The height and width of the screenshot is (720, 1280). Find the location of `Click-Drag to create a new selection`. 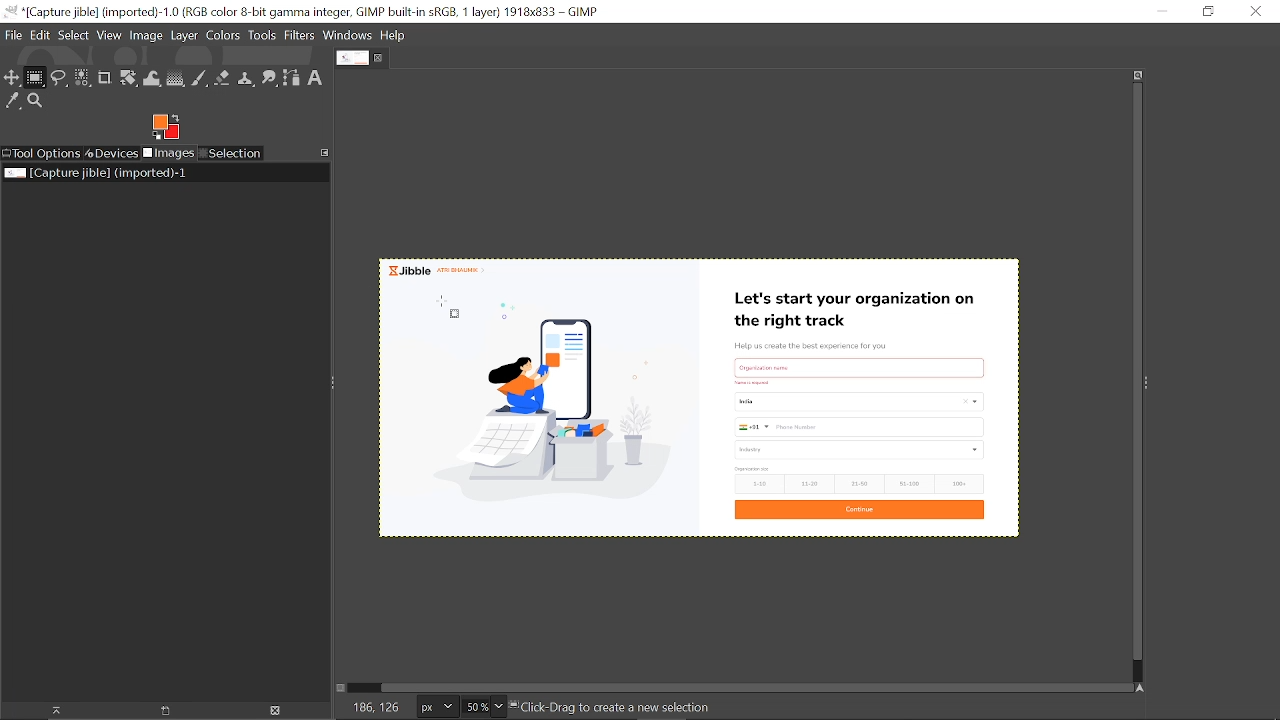

Click-Drag to create a new selection is located at coordinates (615, 709).